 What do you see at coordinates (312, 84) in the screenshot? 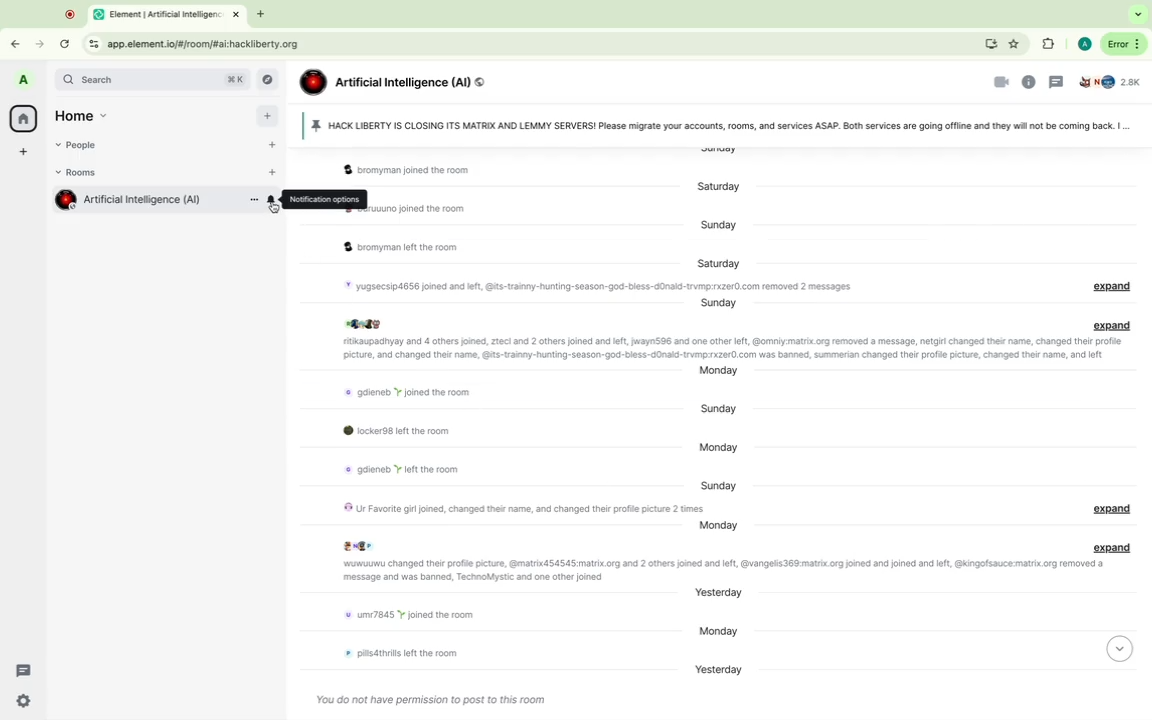
I see `icon` at bounding box center [312, 84].